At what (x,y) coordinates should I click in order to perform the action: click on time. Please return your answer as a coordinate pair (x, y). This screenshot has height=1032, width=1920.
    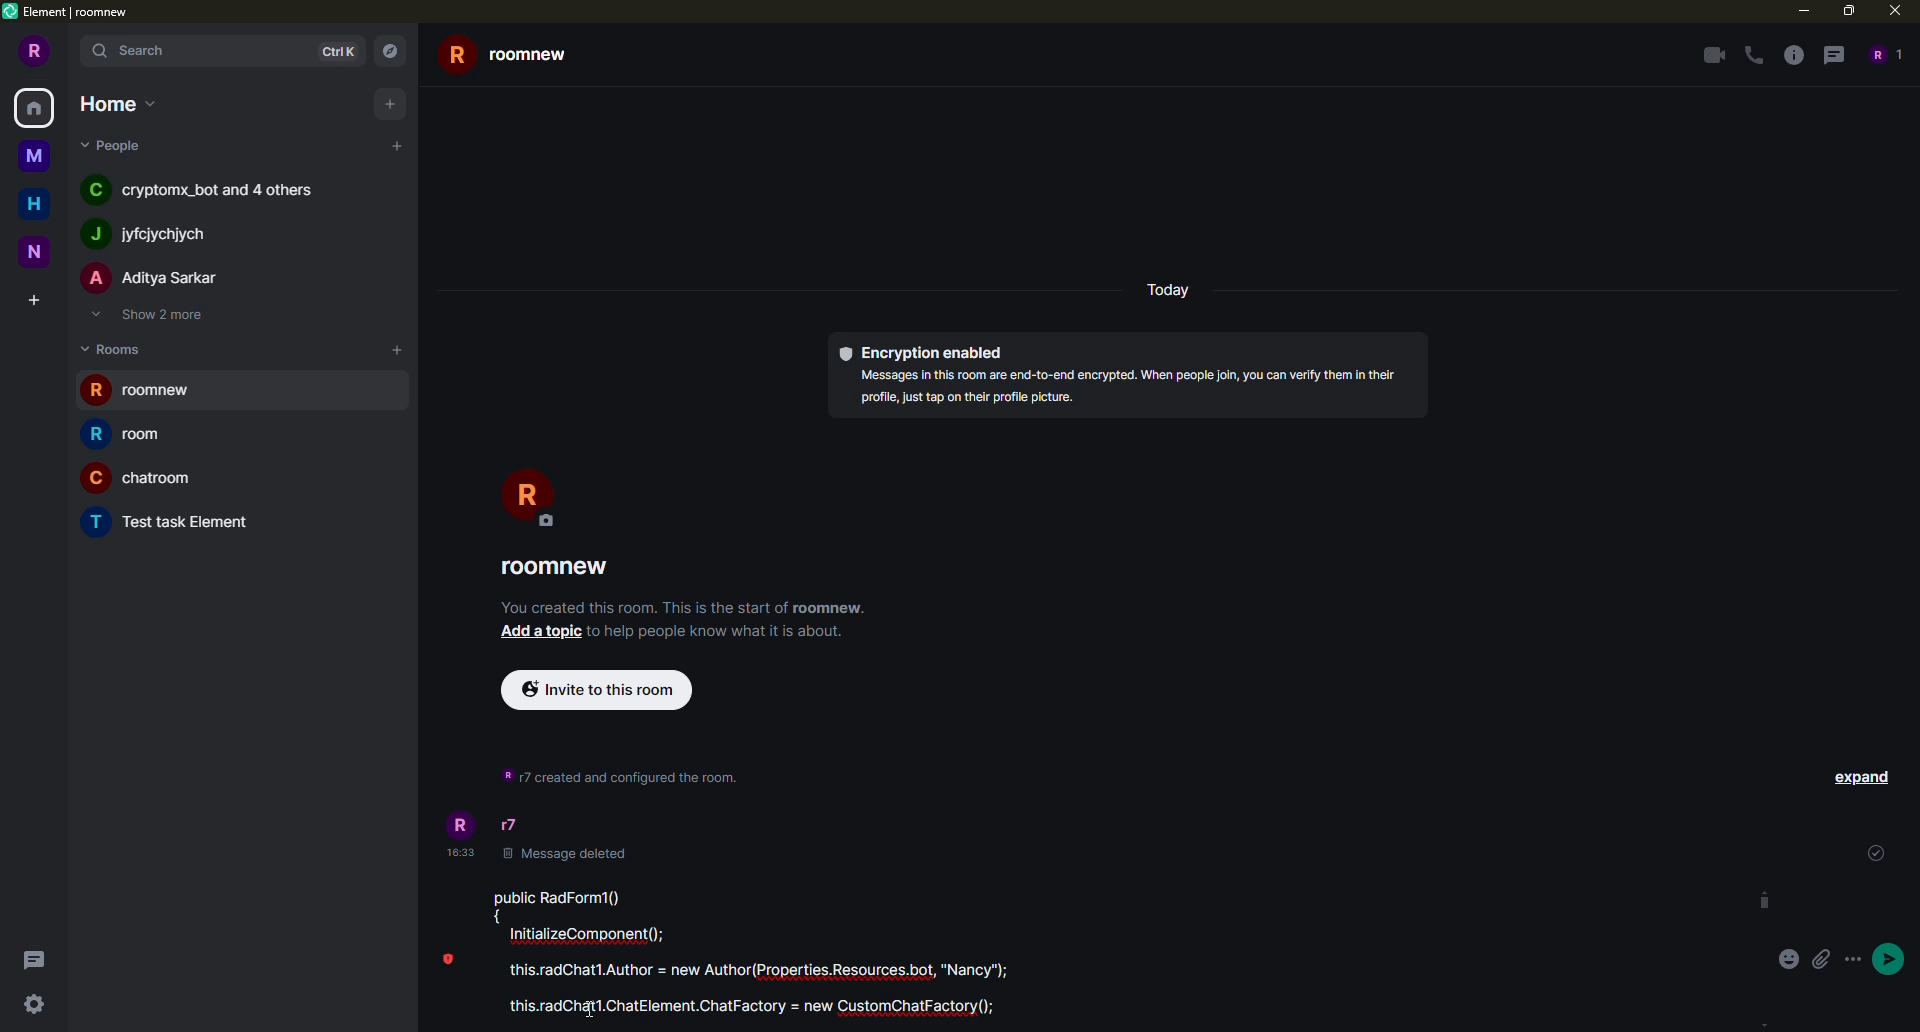
    Looking at the image, I should click on (463, 854).